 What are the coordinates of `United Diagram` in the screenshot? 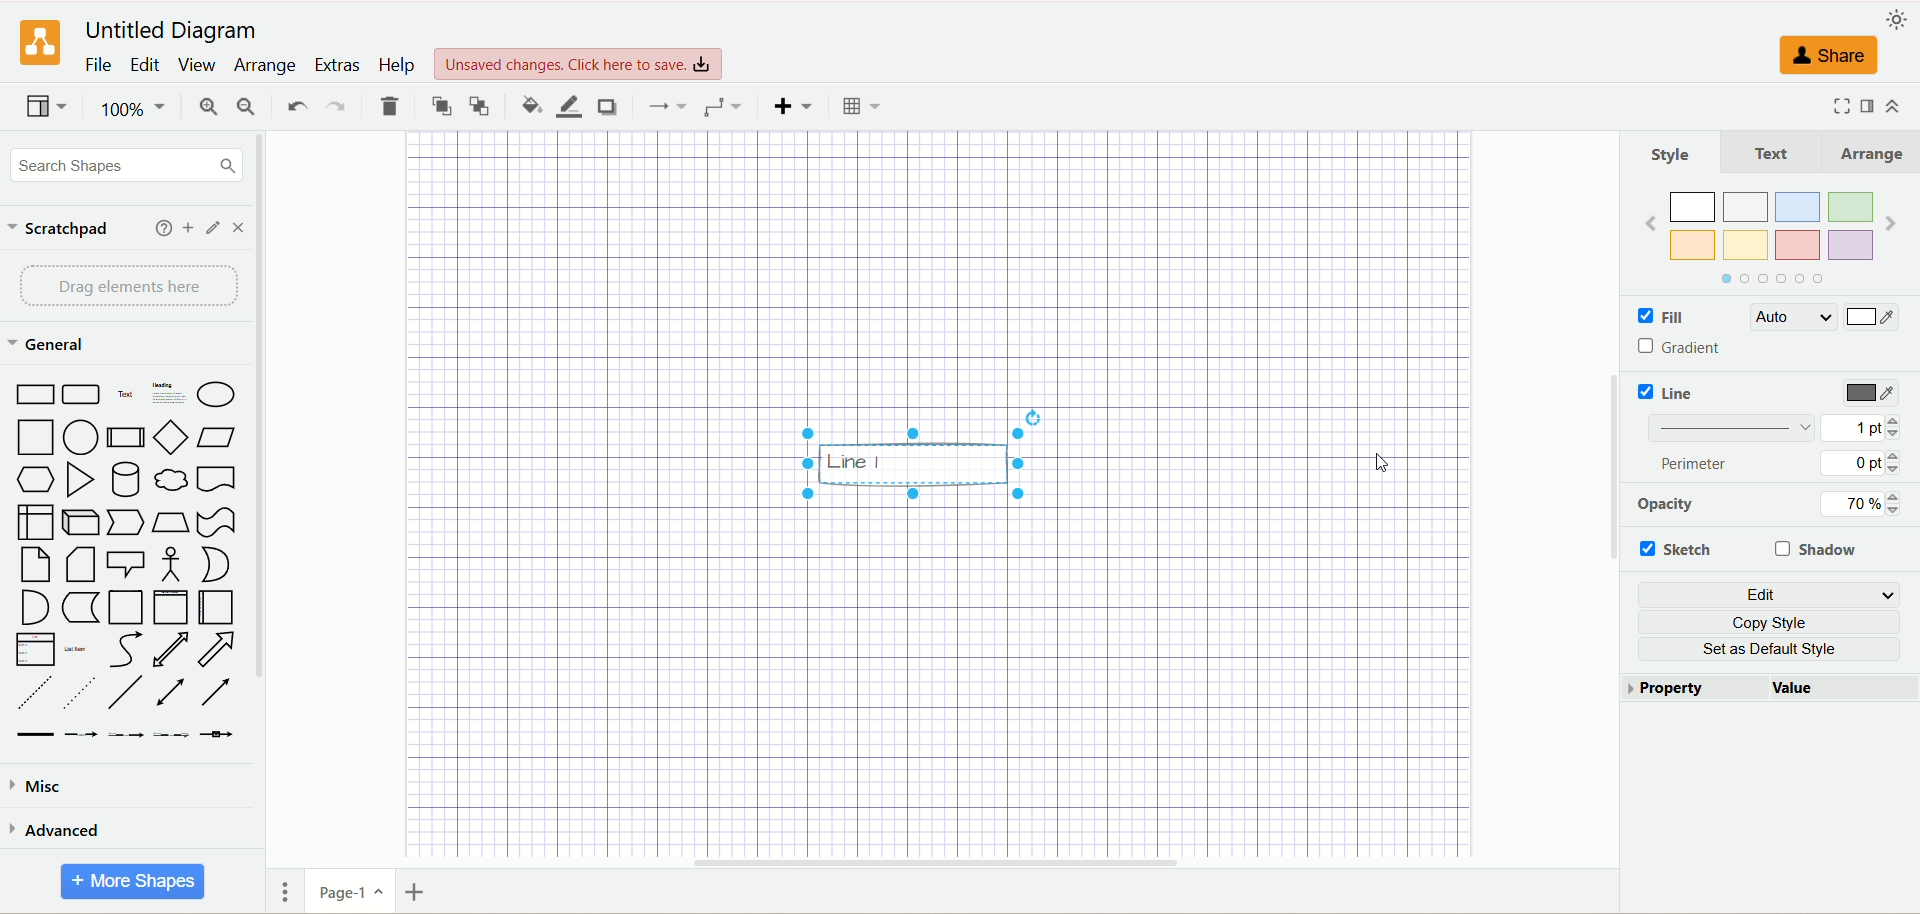 It's located at (172, 31).